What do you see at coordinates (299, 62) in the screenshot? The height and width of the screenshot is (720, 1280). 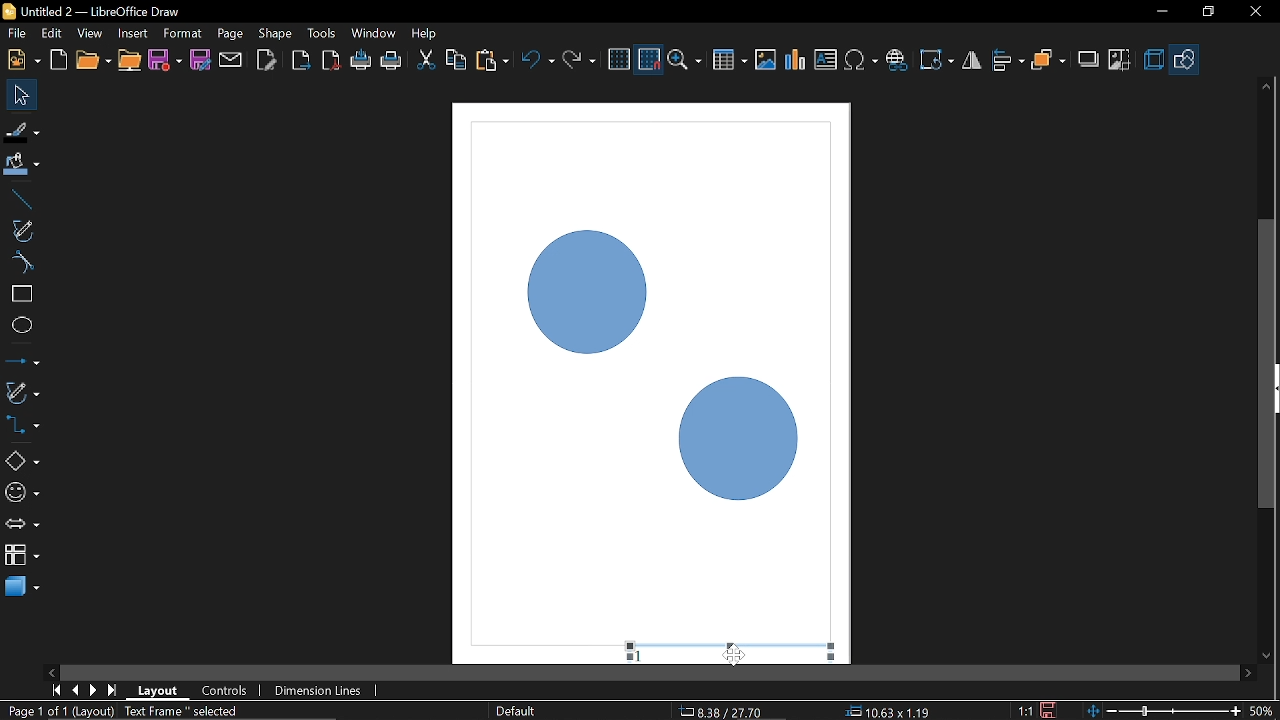 I see `Export` at bounding box center [299, 62].